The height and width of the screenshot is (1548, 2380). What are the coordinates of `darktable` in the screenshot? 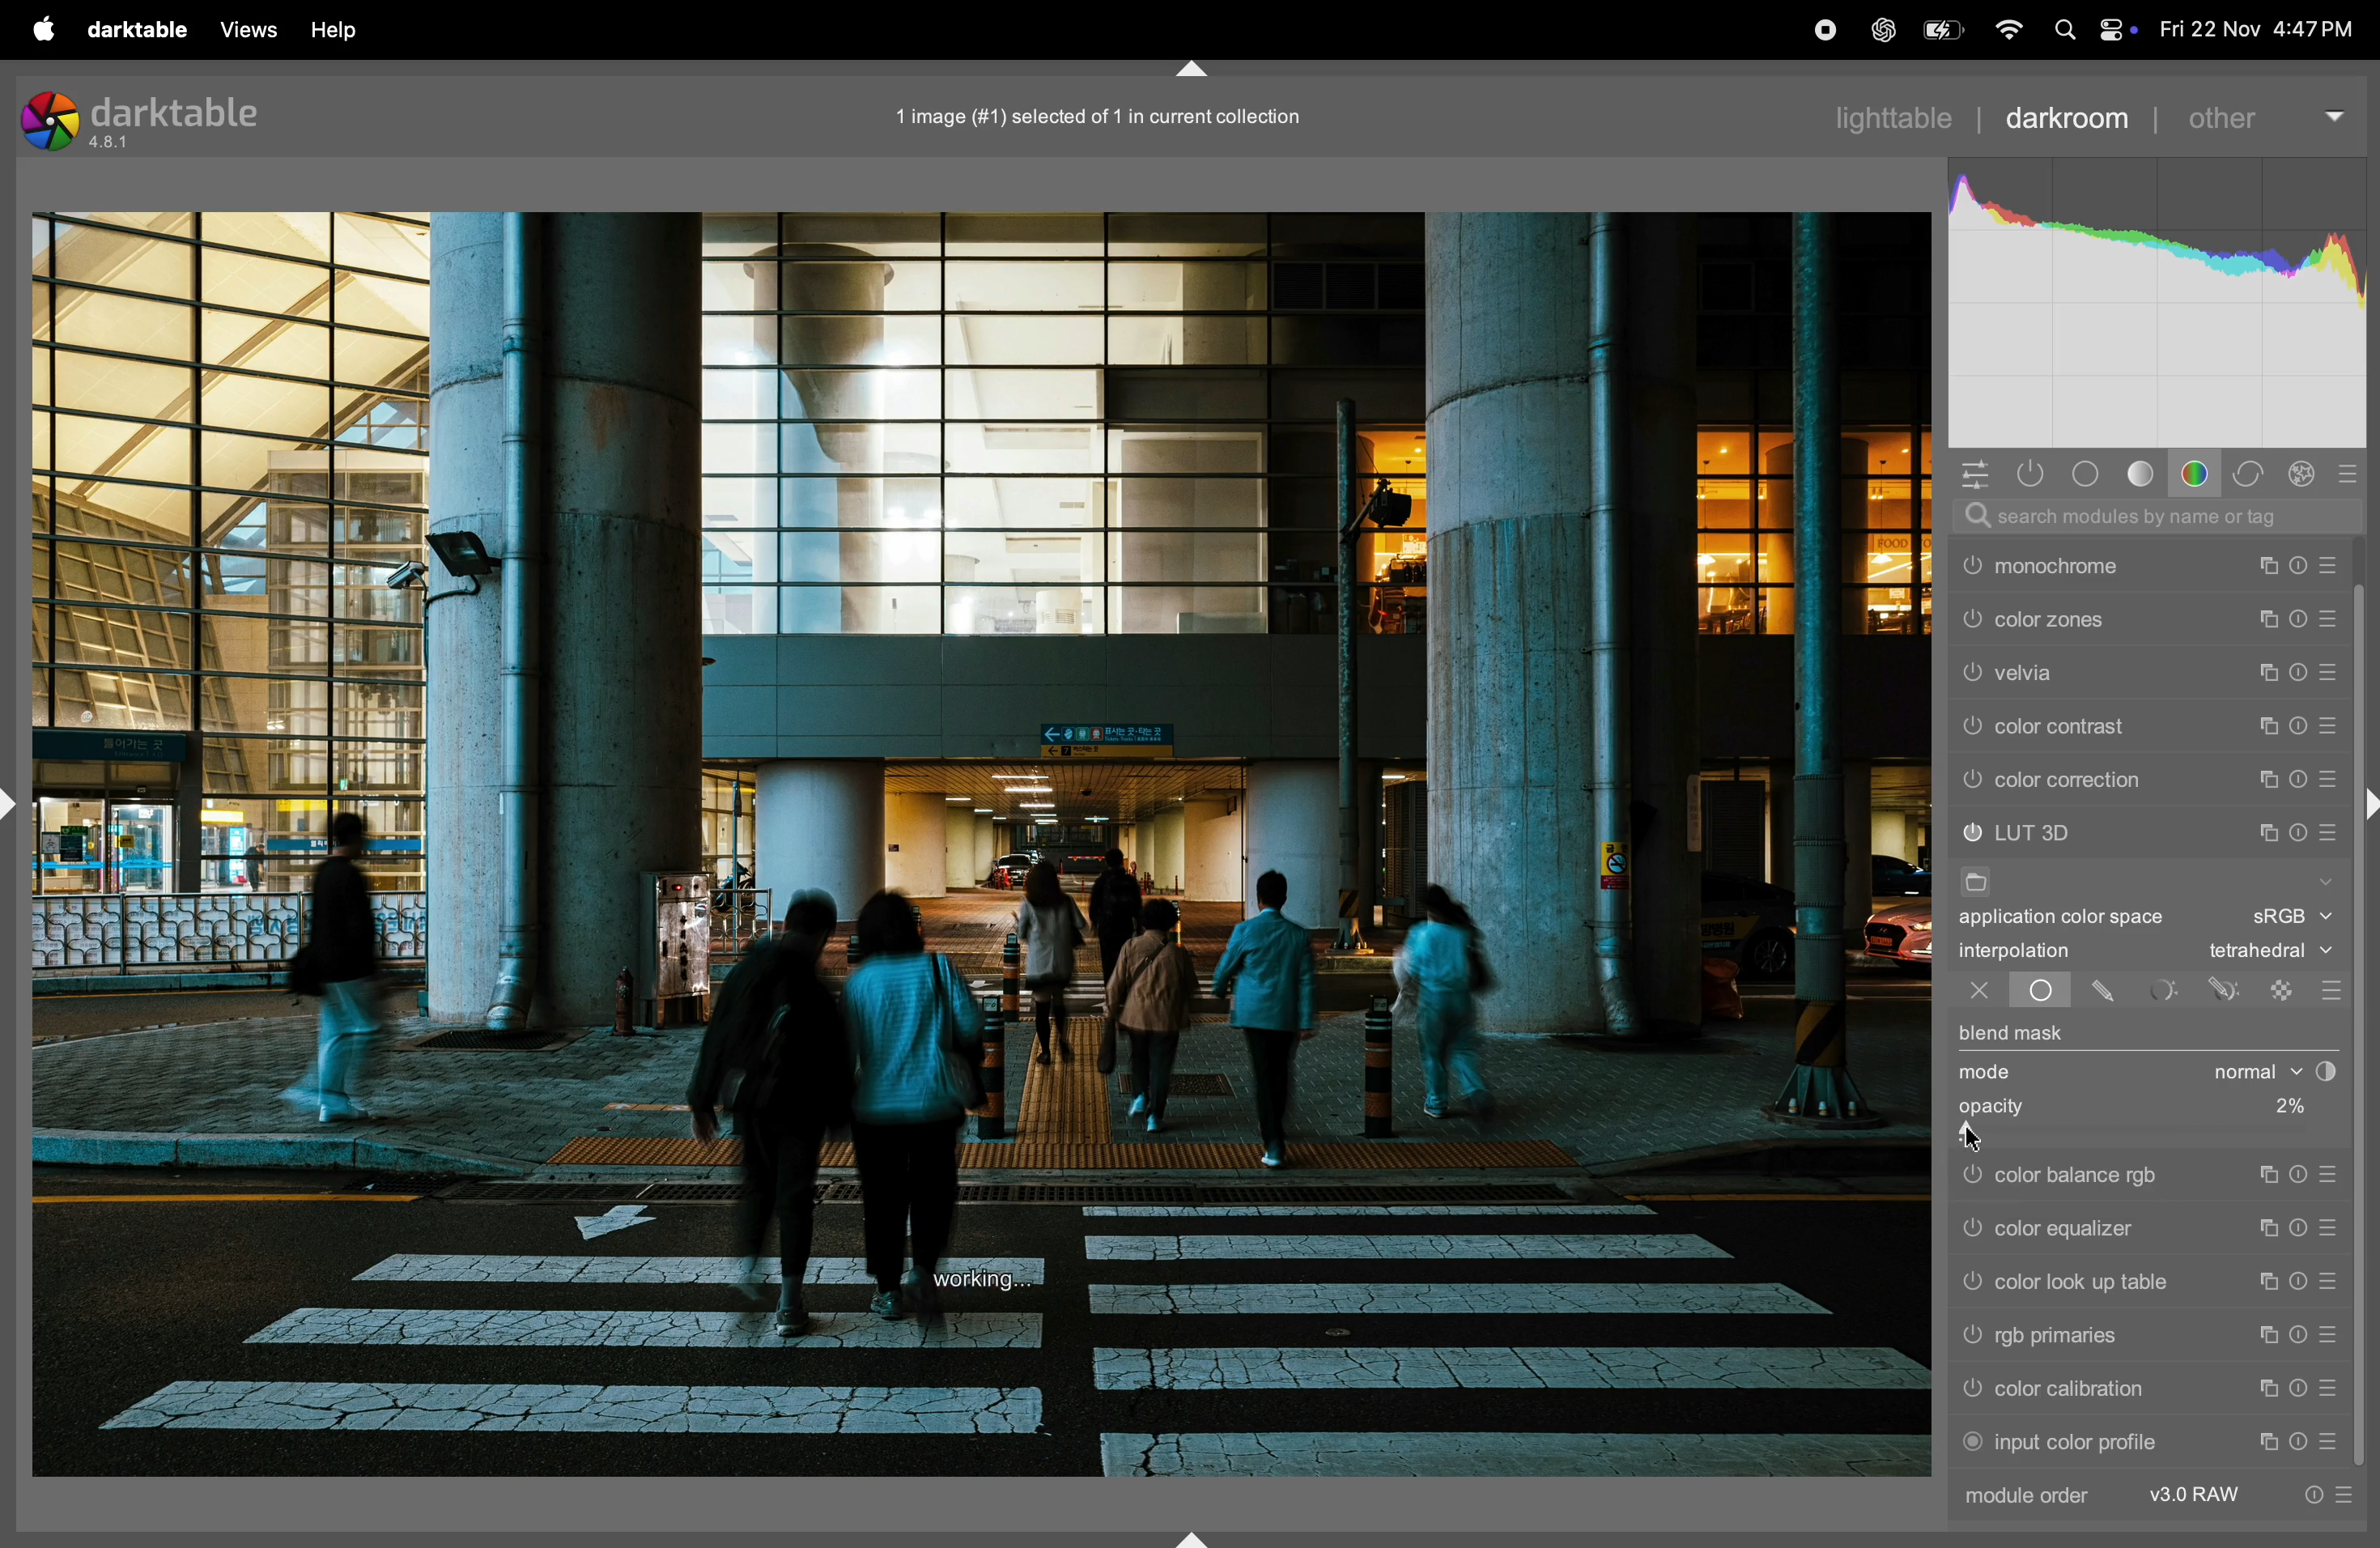 It's located at (139, 28).